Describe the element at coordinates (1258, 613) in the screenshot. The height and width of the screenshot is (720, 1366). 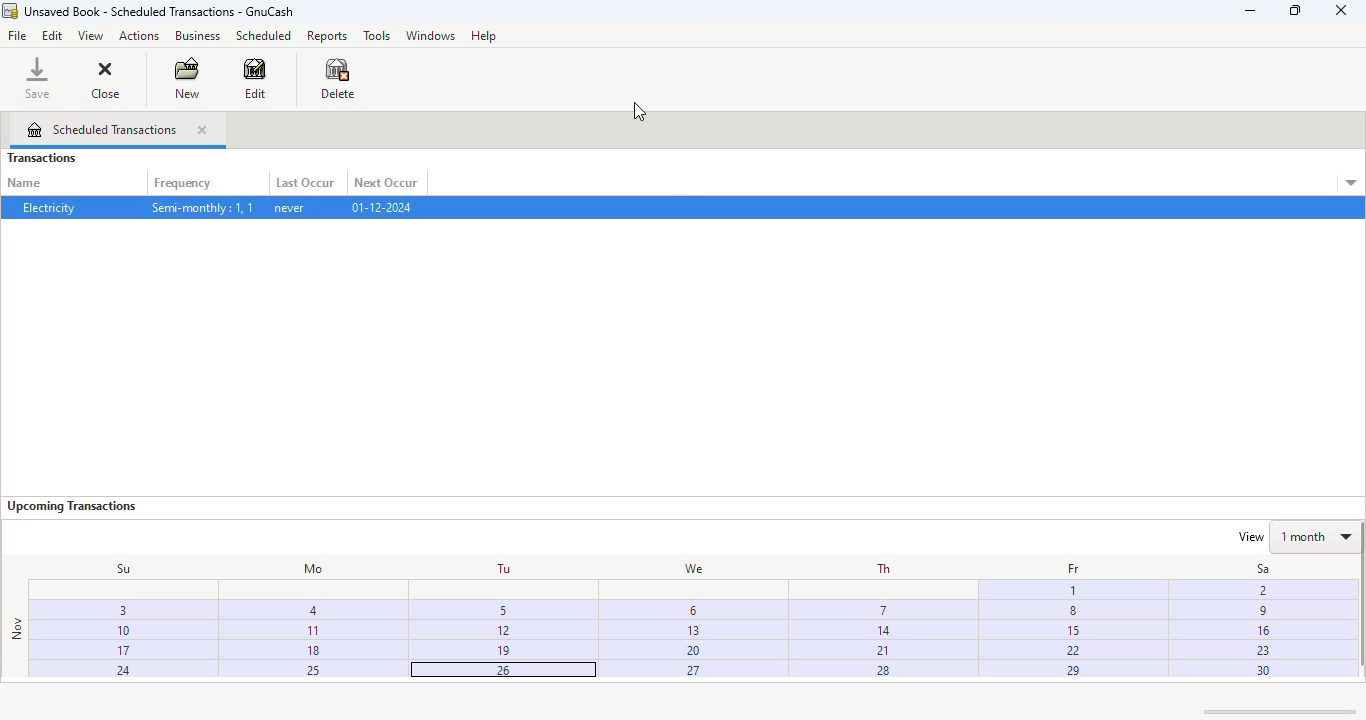
I see `9` at that location.